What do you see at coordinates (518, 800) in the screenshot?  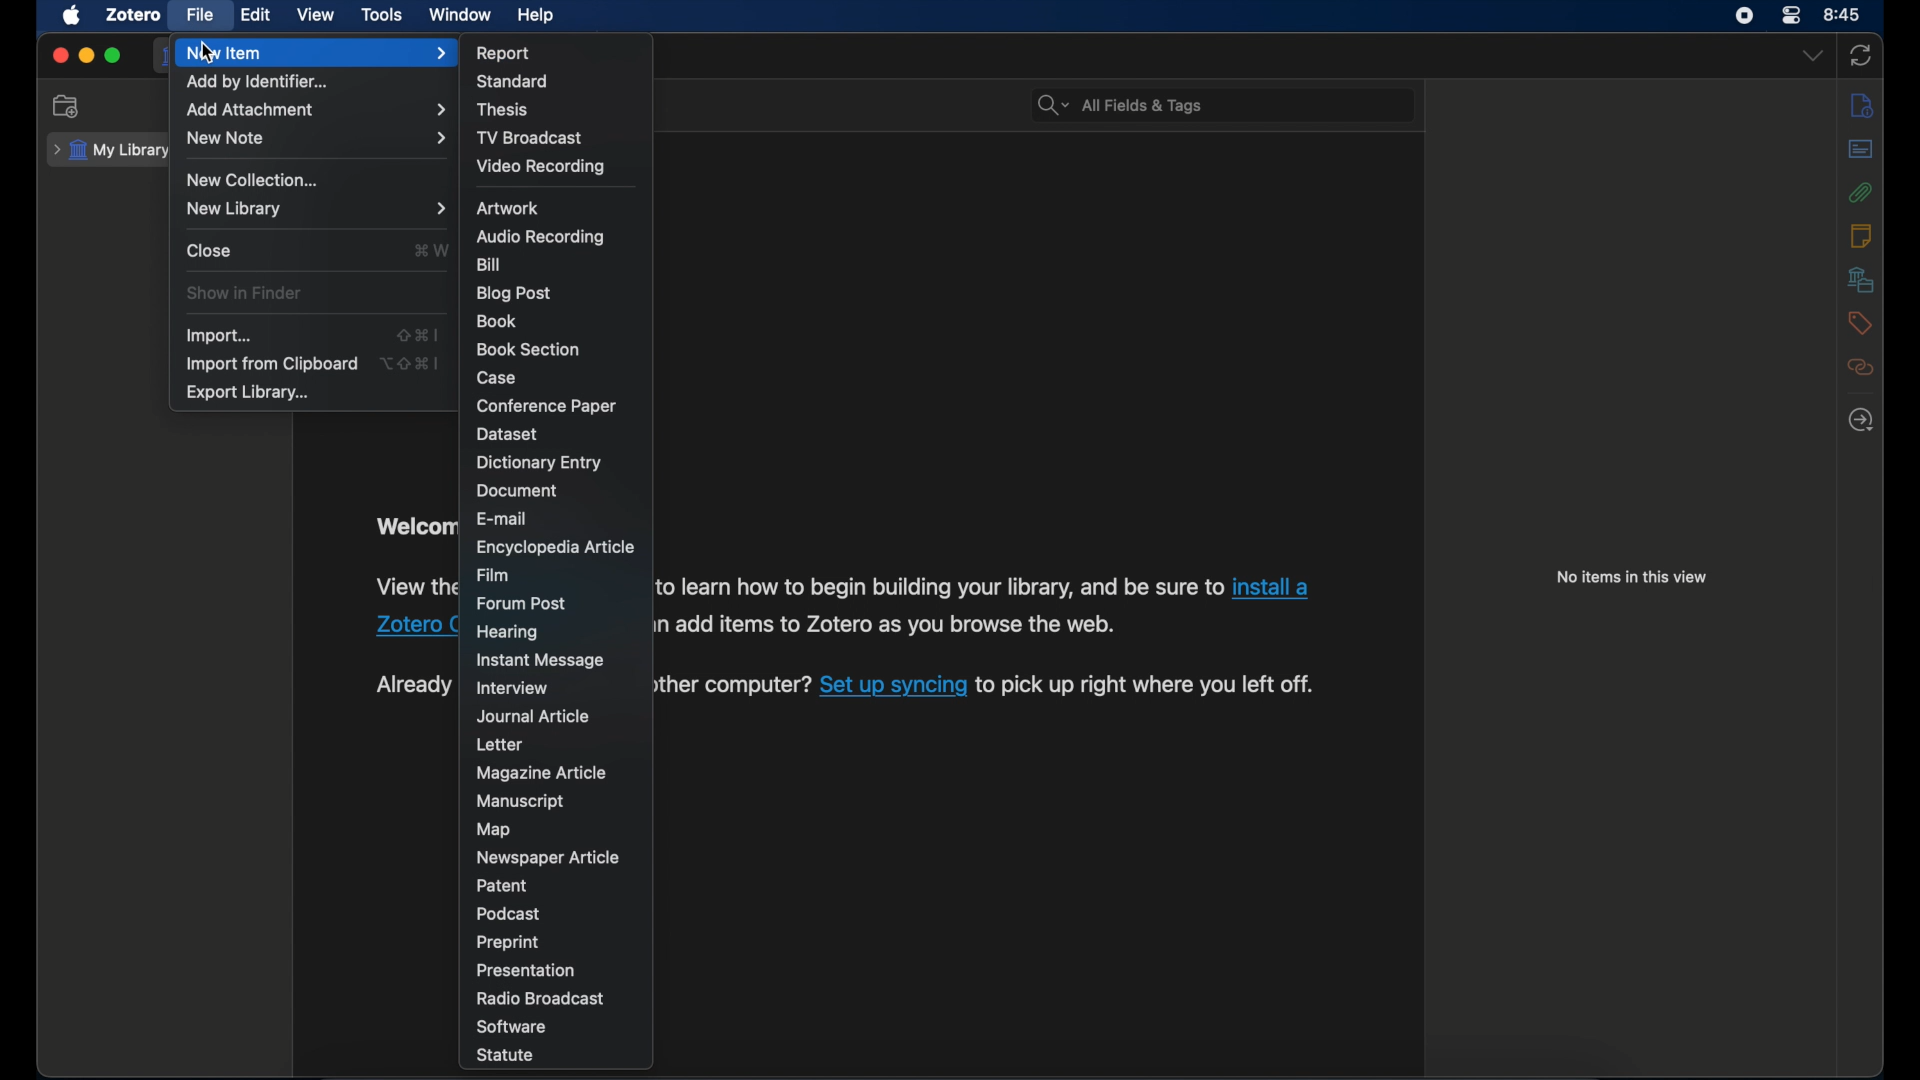 I see `manuscript` at bounding box center [518, 800].